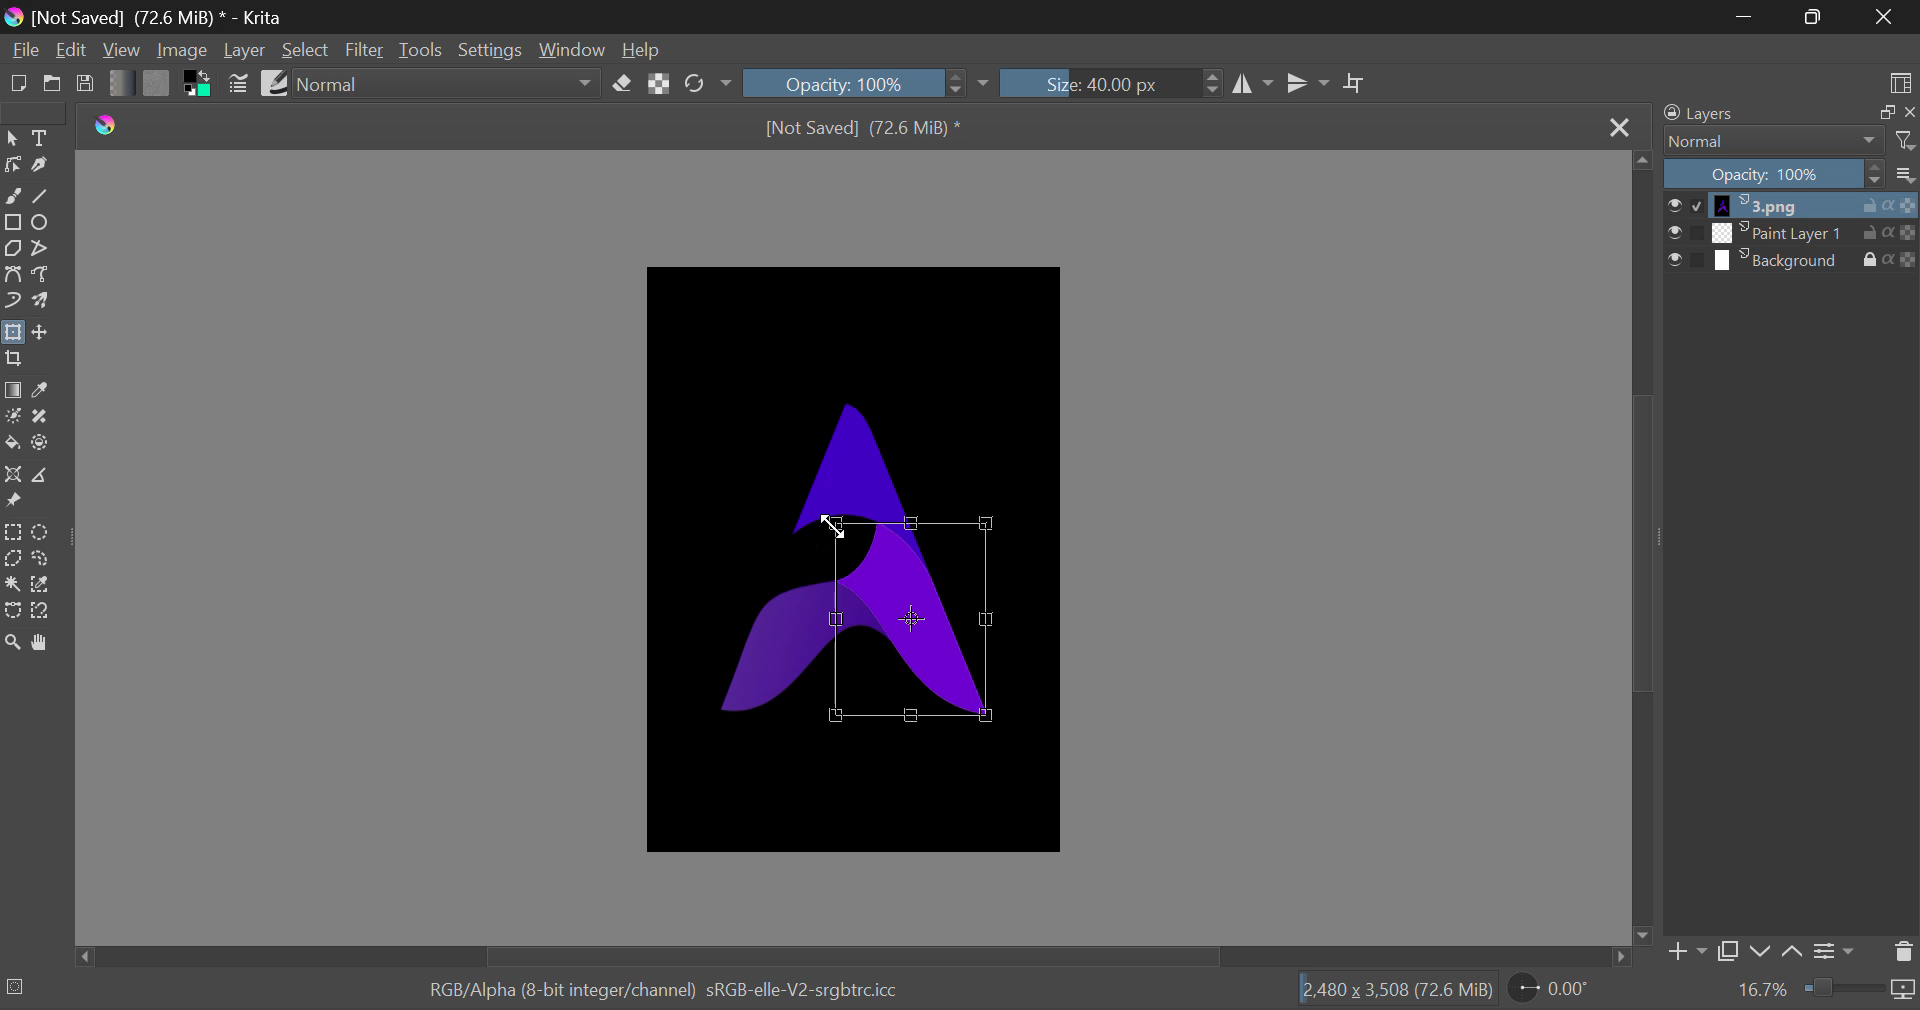 The width and height of the screenshot is (1920, 1010). I want to click on Vertical Mirror Flip, so click(1255, 84).